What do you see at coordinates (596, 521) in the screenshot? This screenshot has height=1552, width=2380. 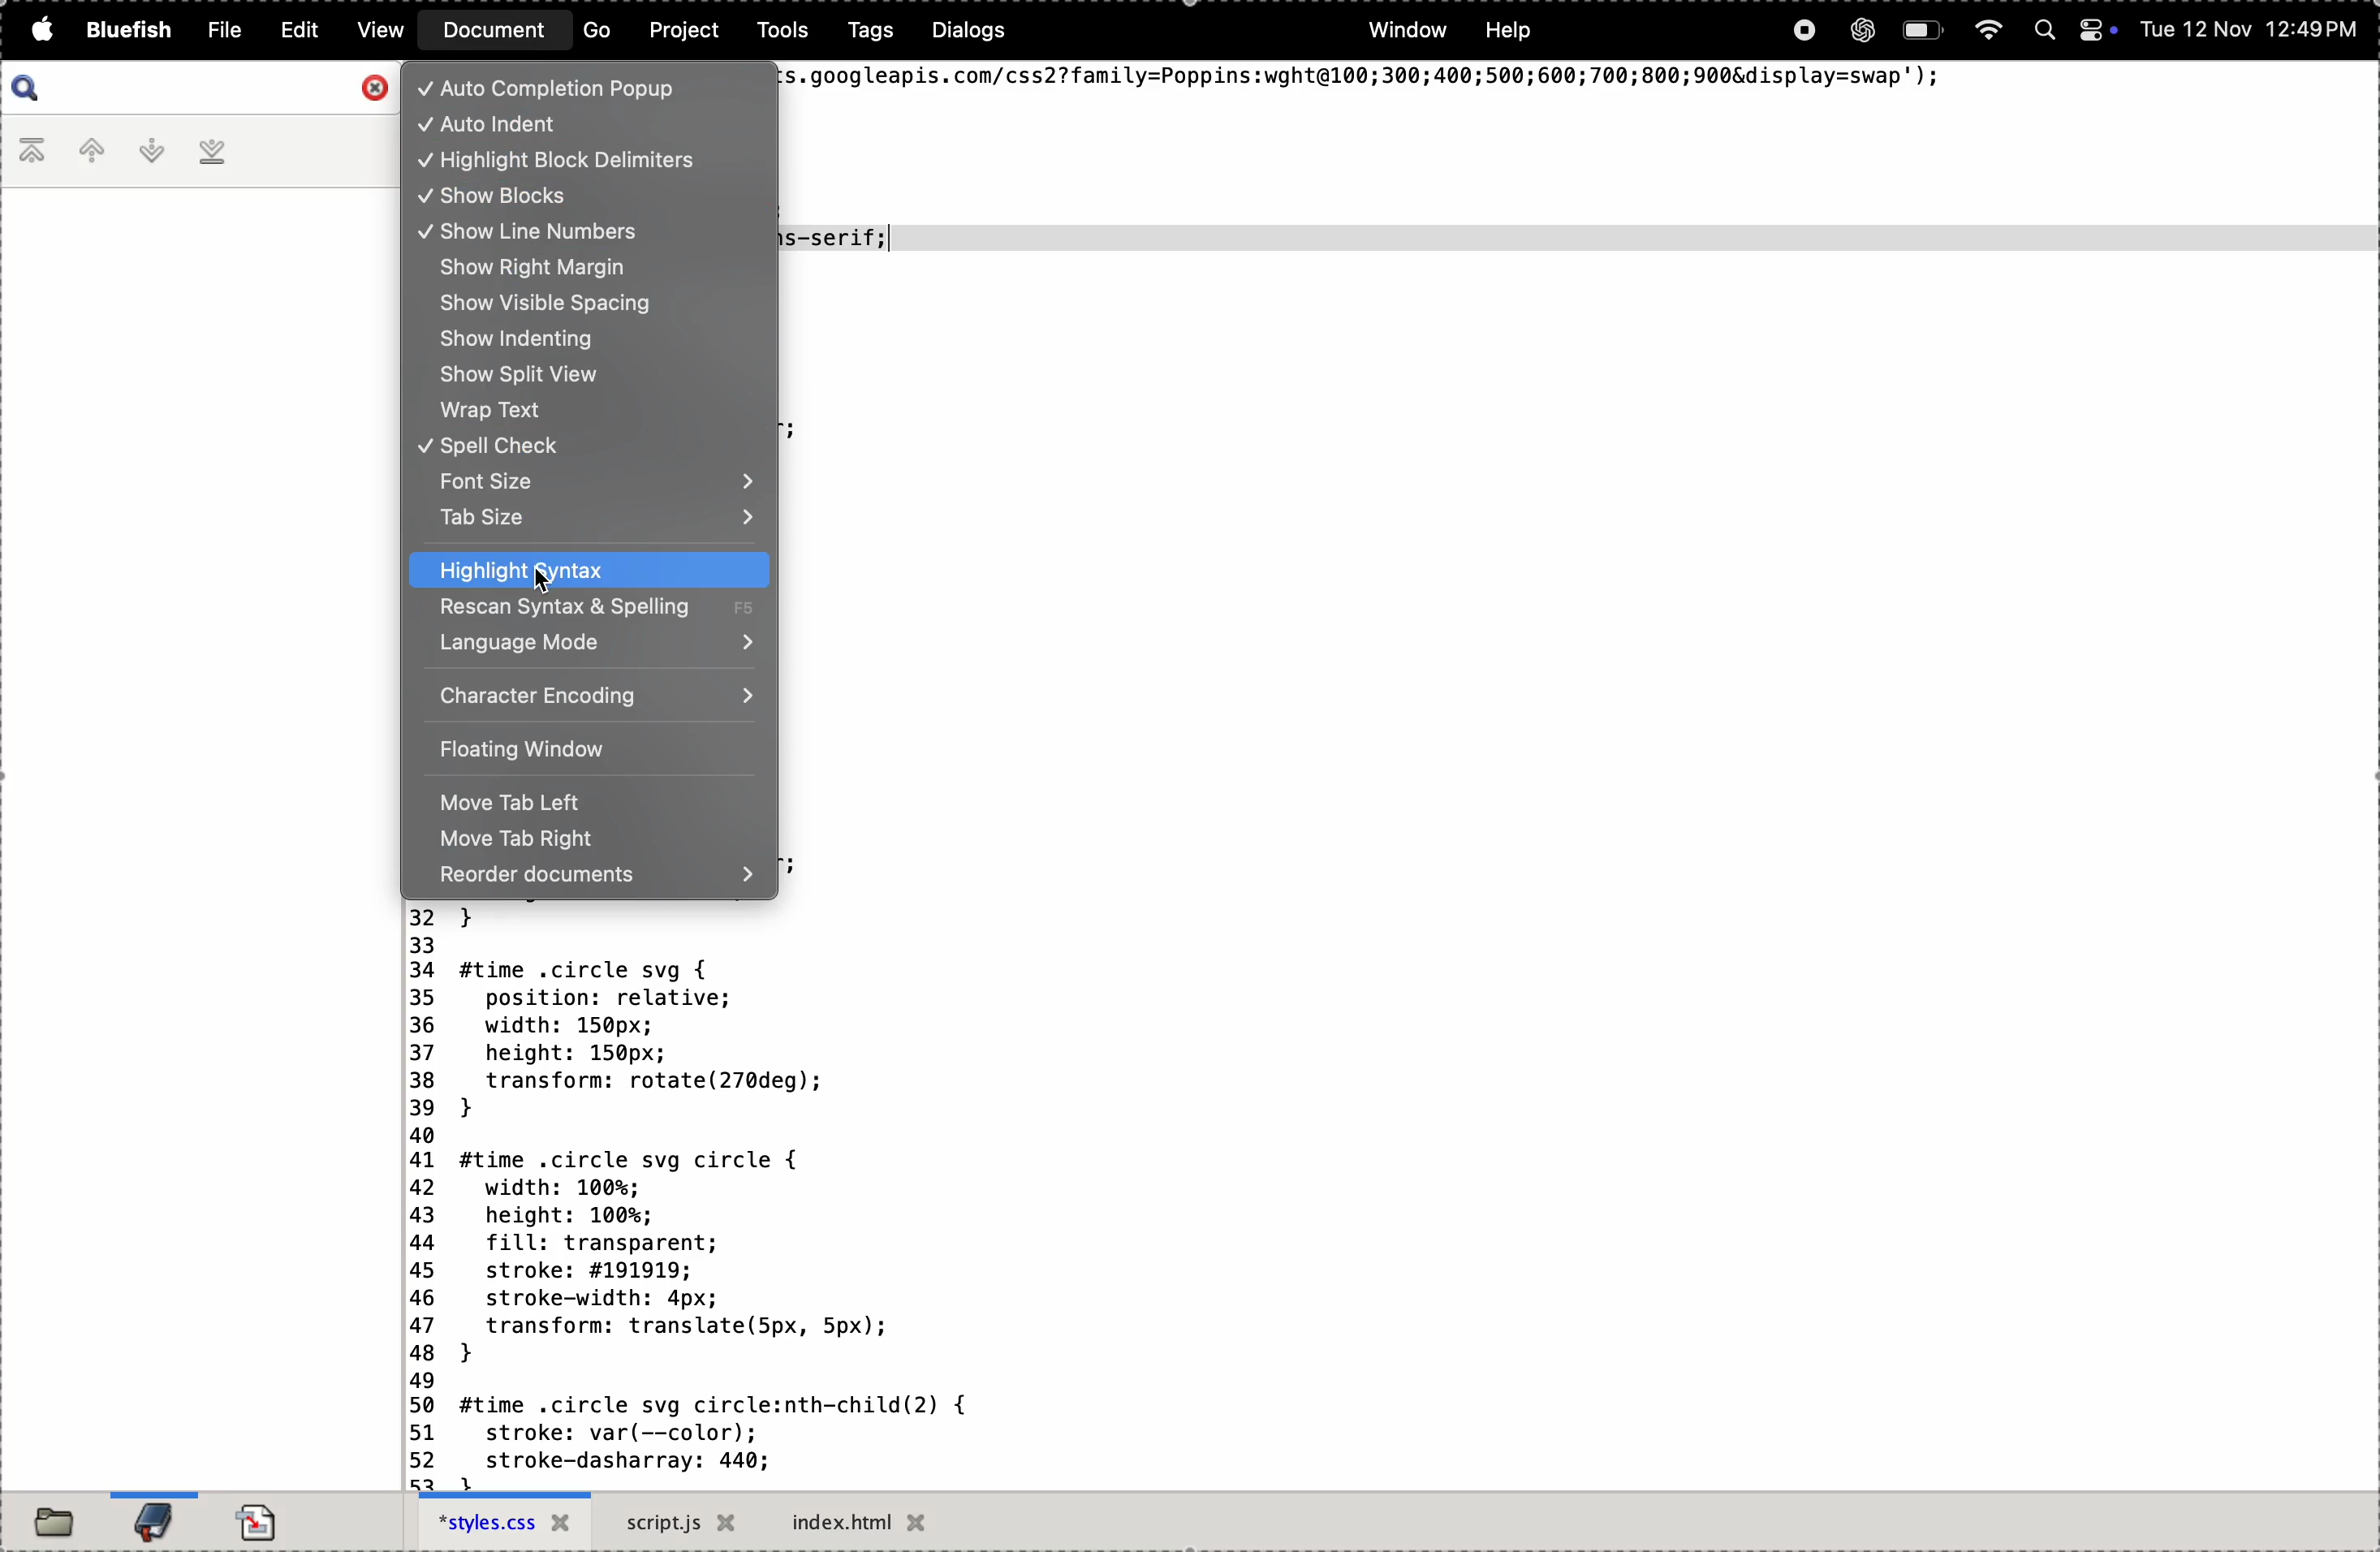 I see `tab size` at bounding box center [596, 521].